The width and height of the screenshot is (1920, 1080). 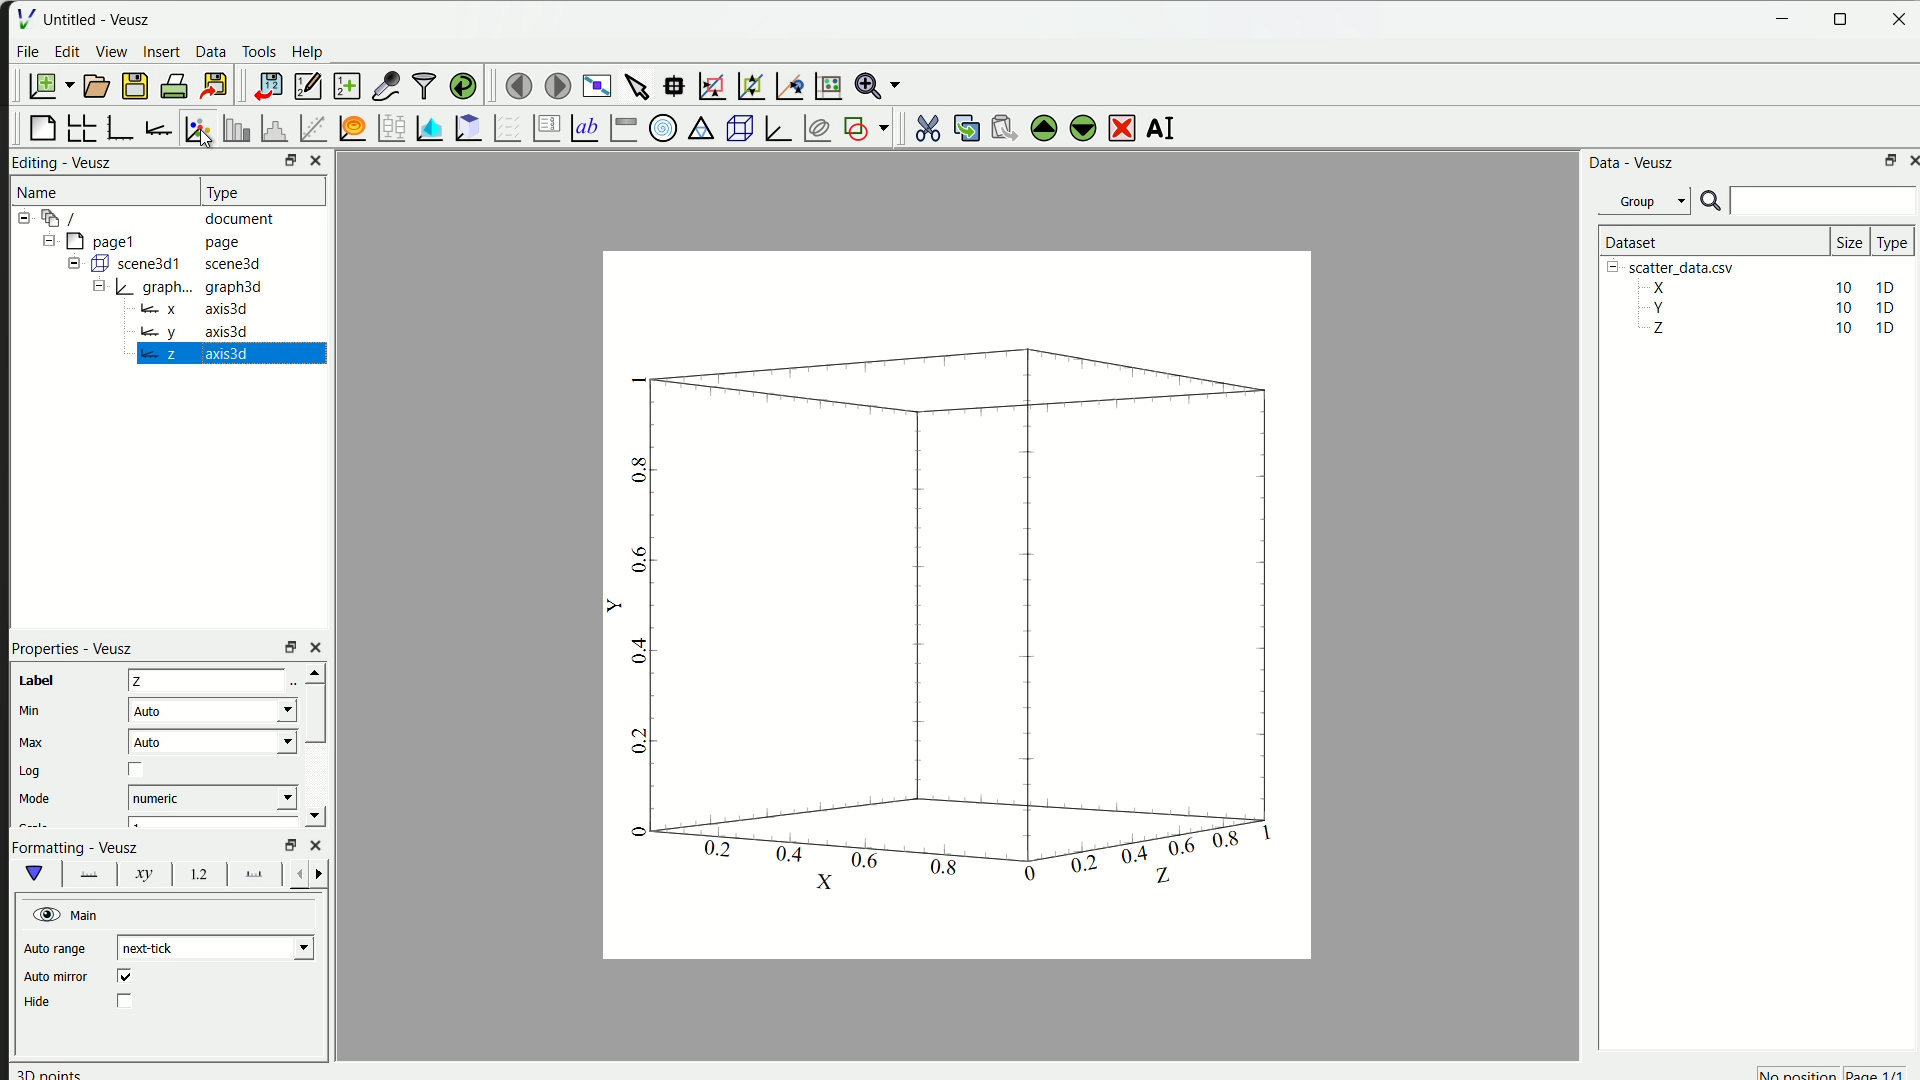 What do you see at coordinates (29, 53) in the screenshot?
I see `File` at bounding box center [29, 53].